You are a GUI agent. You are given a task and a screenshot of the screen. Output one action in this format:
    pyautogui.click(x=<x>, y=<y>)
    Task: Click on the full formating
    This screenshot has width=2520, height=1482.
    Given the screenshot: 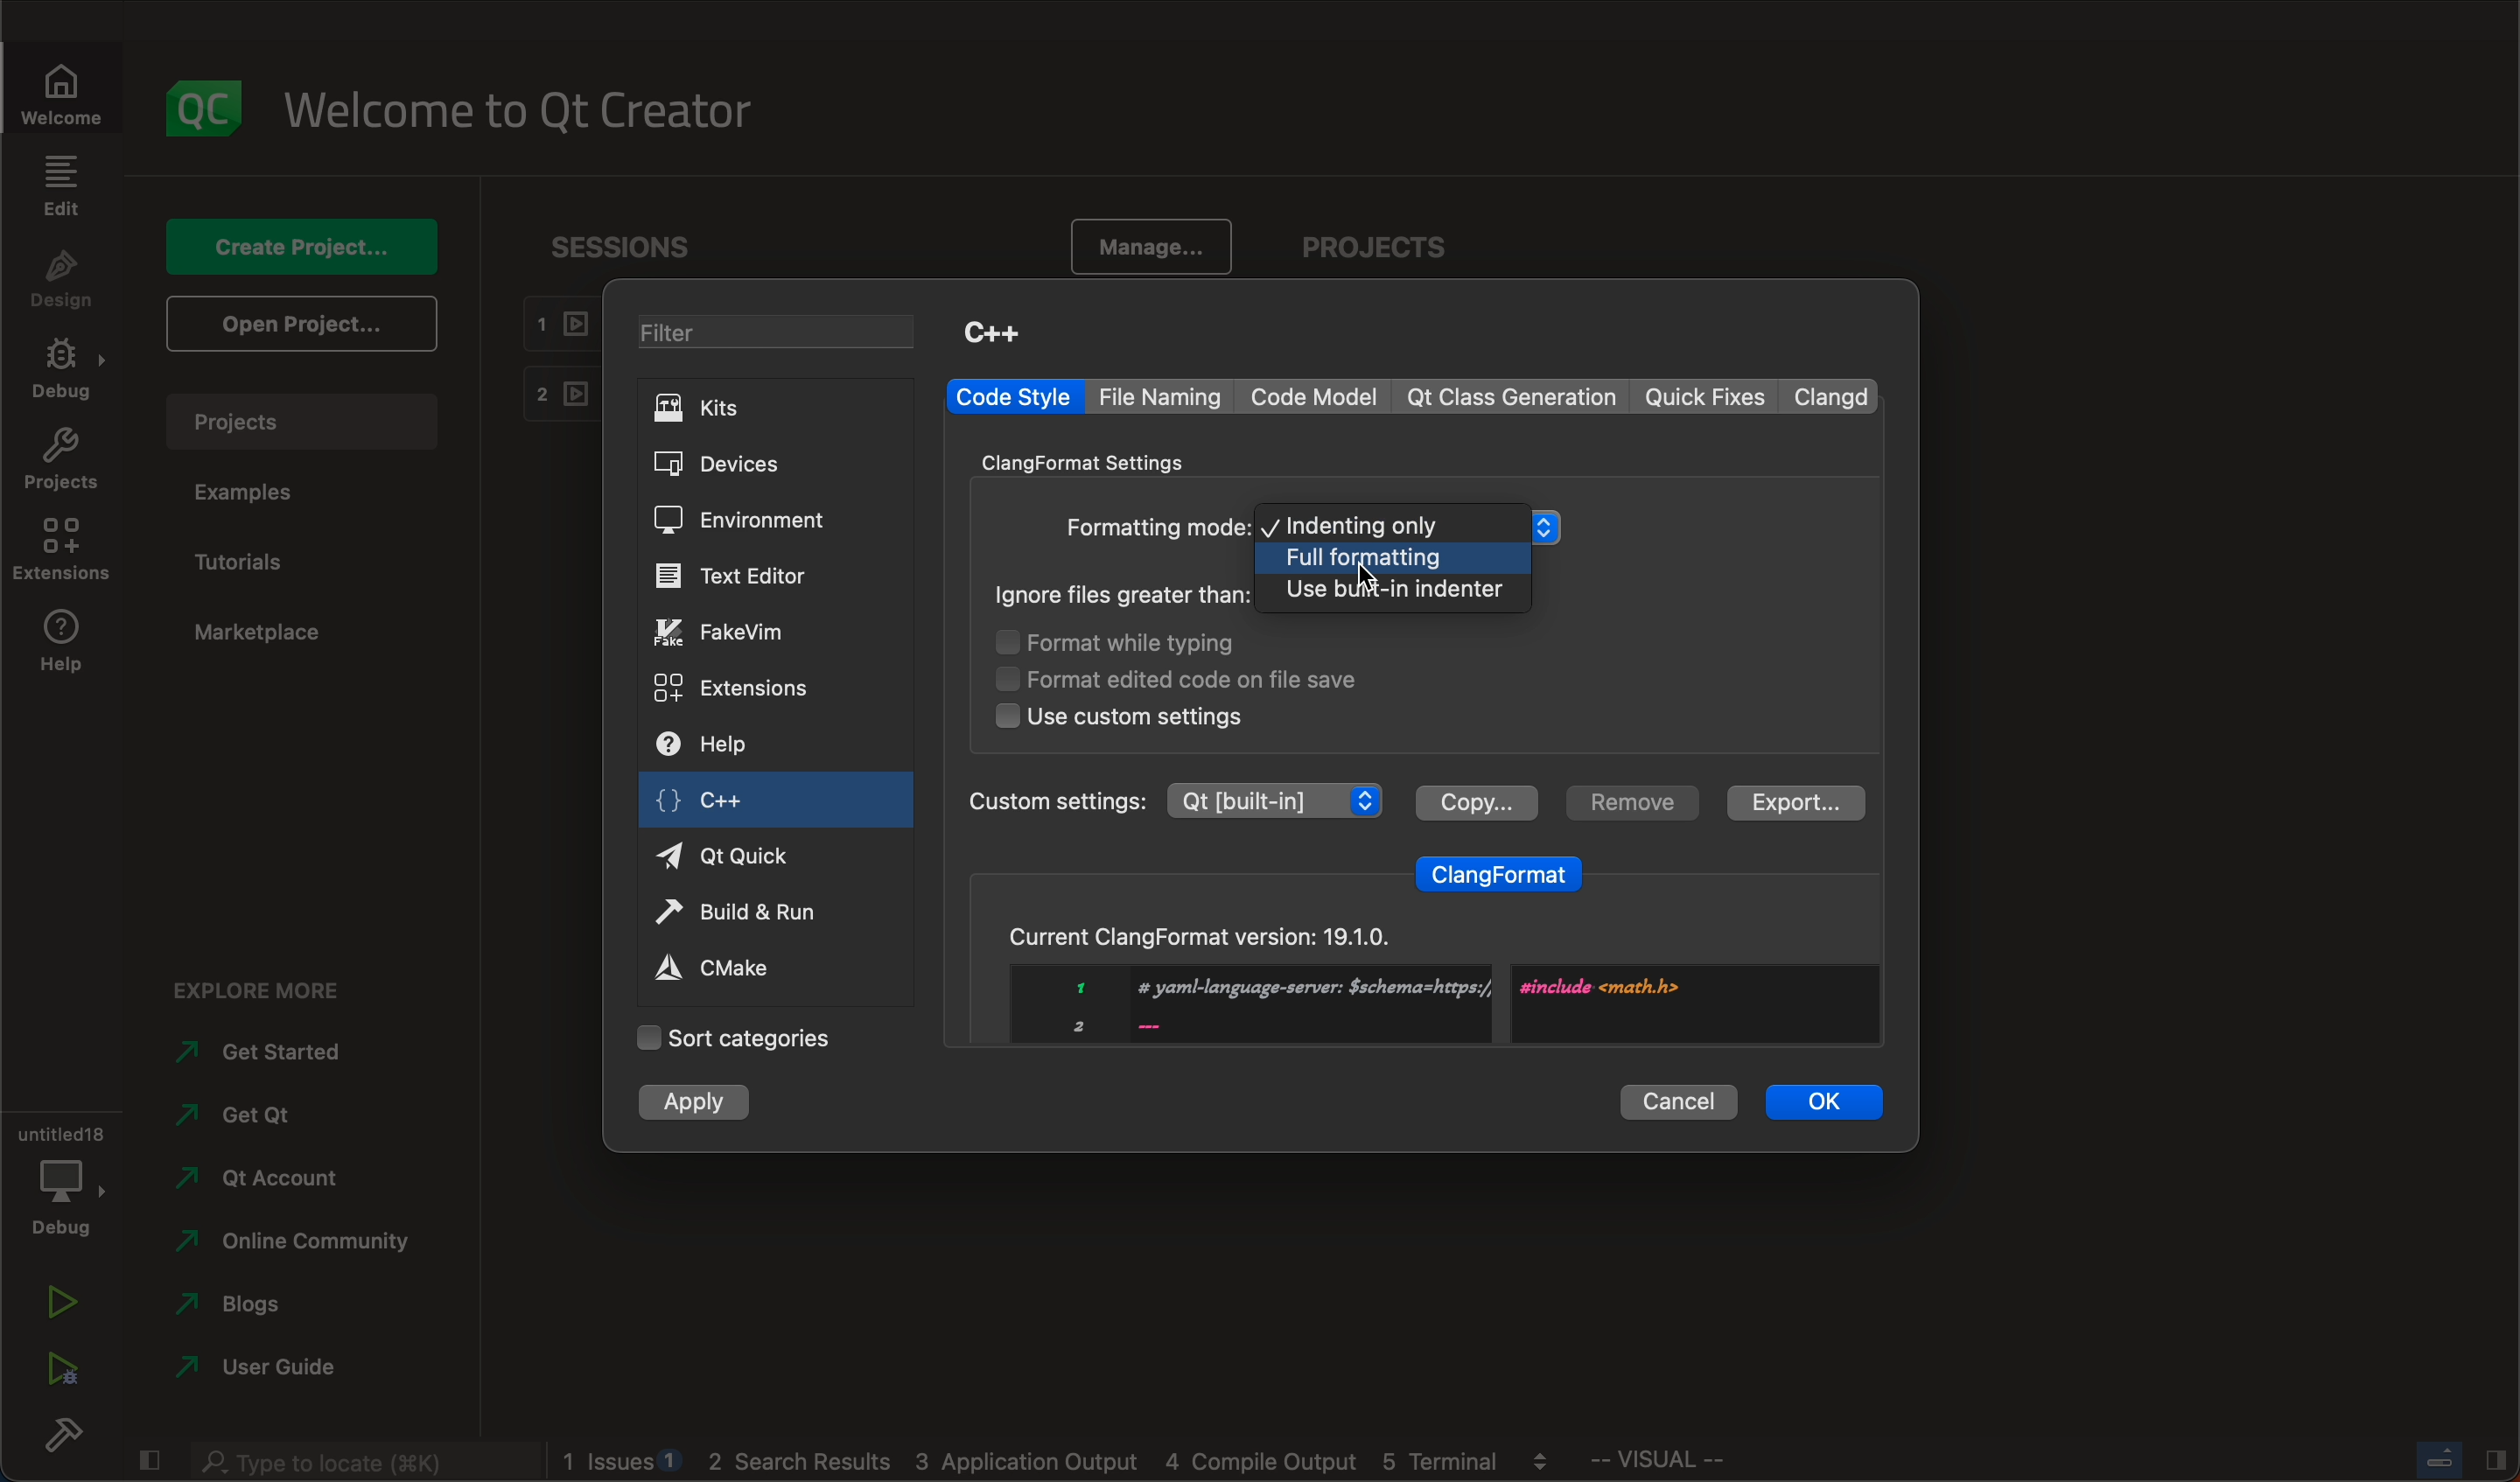 What is the action you would take?
    pyautogui.click(x=1394, y=559)
    